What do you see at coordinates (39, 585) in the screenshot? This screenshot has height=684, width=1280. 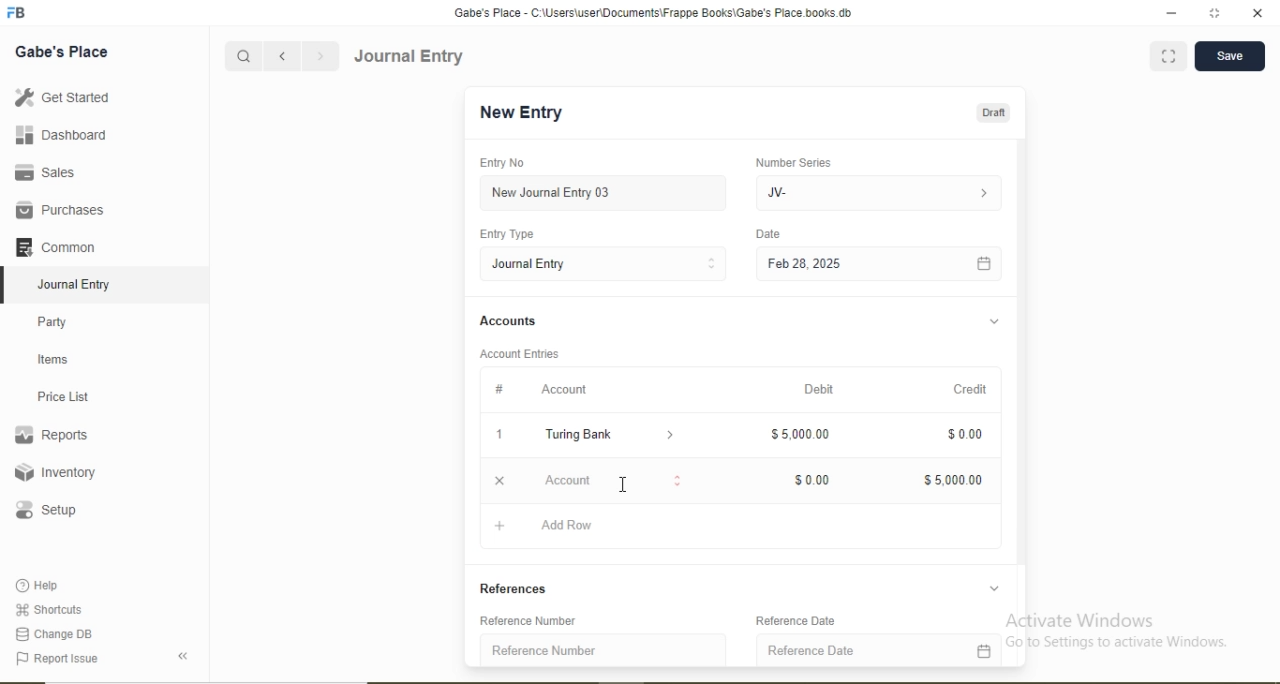 I see `Help` at bounding box center [39, 585].